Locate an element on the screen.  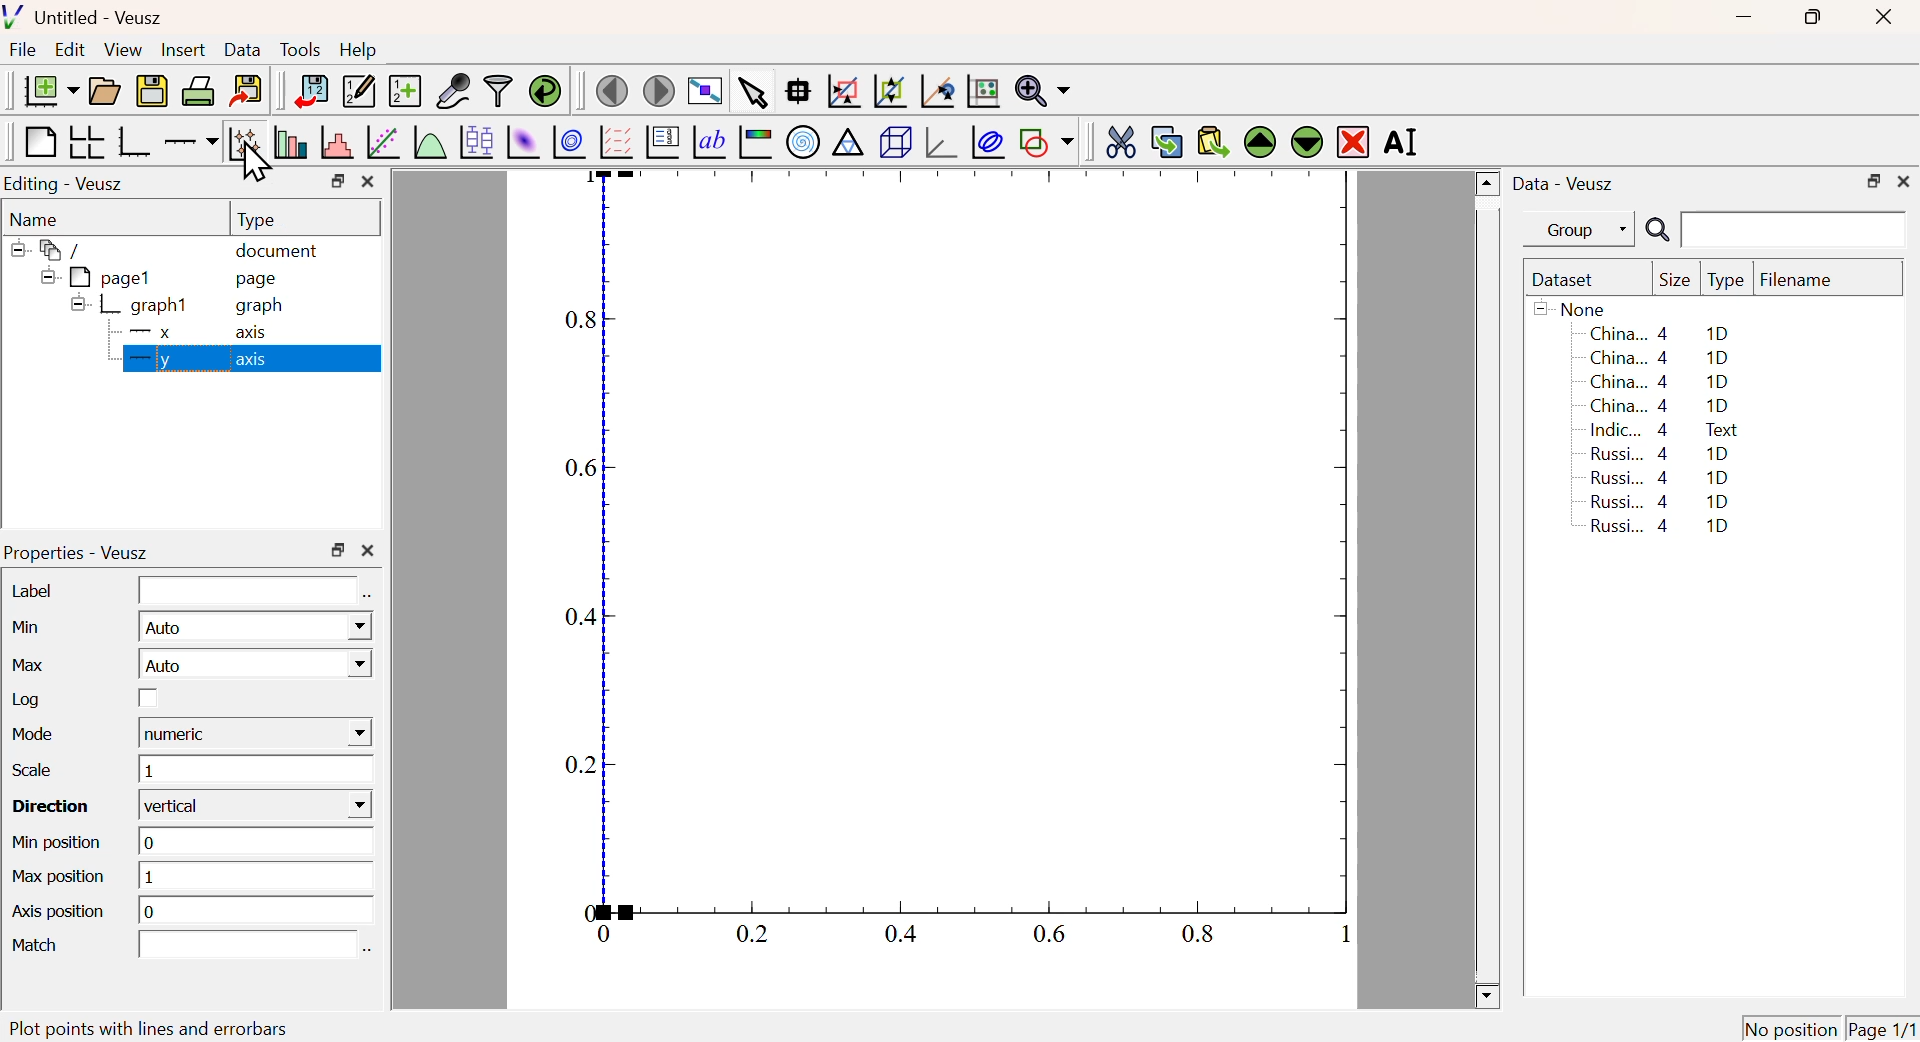
Close is located at coordinates (1904, 179).